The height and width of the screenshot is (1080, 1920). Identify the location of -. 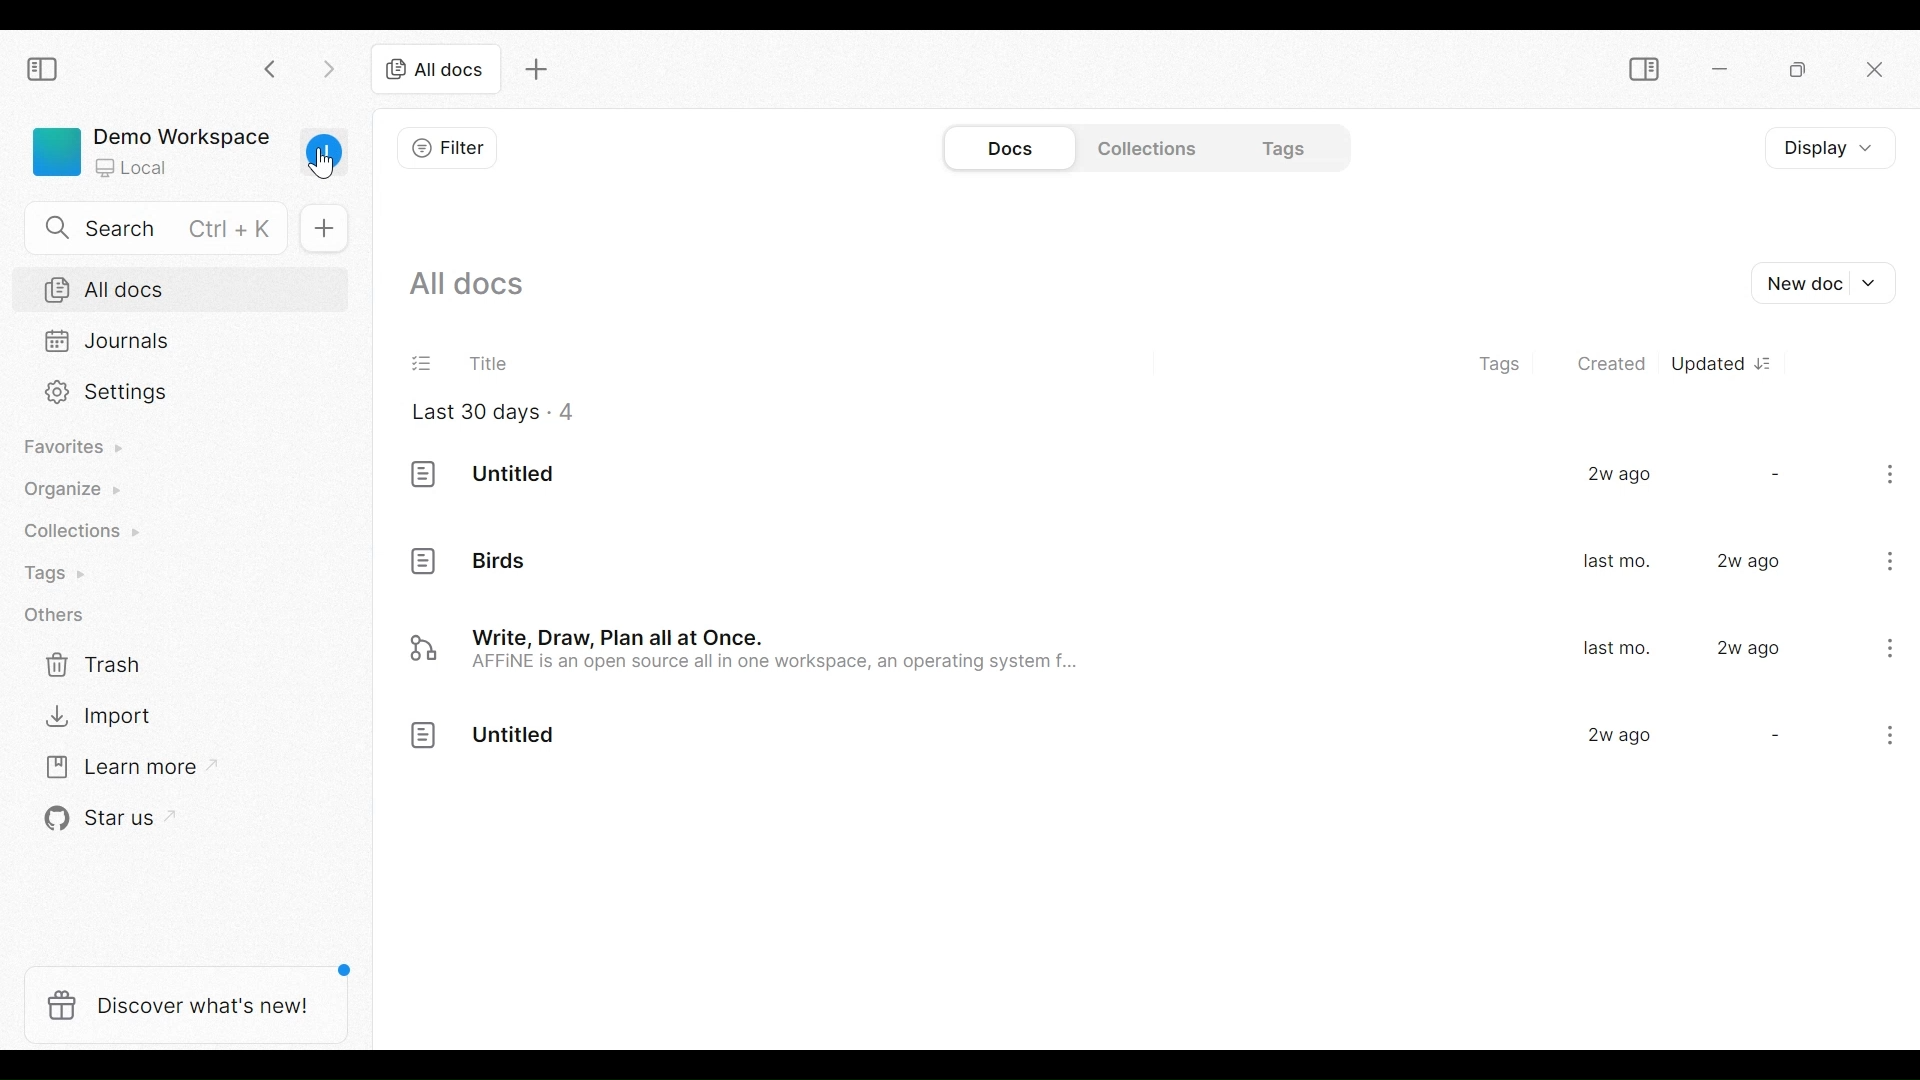
(1773, 473).